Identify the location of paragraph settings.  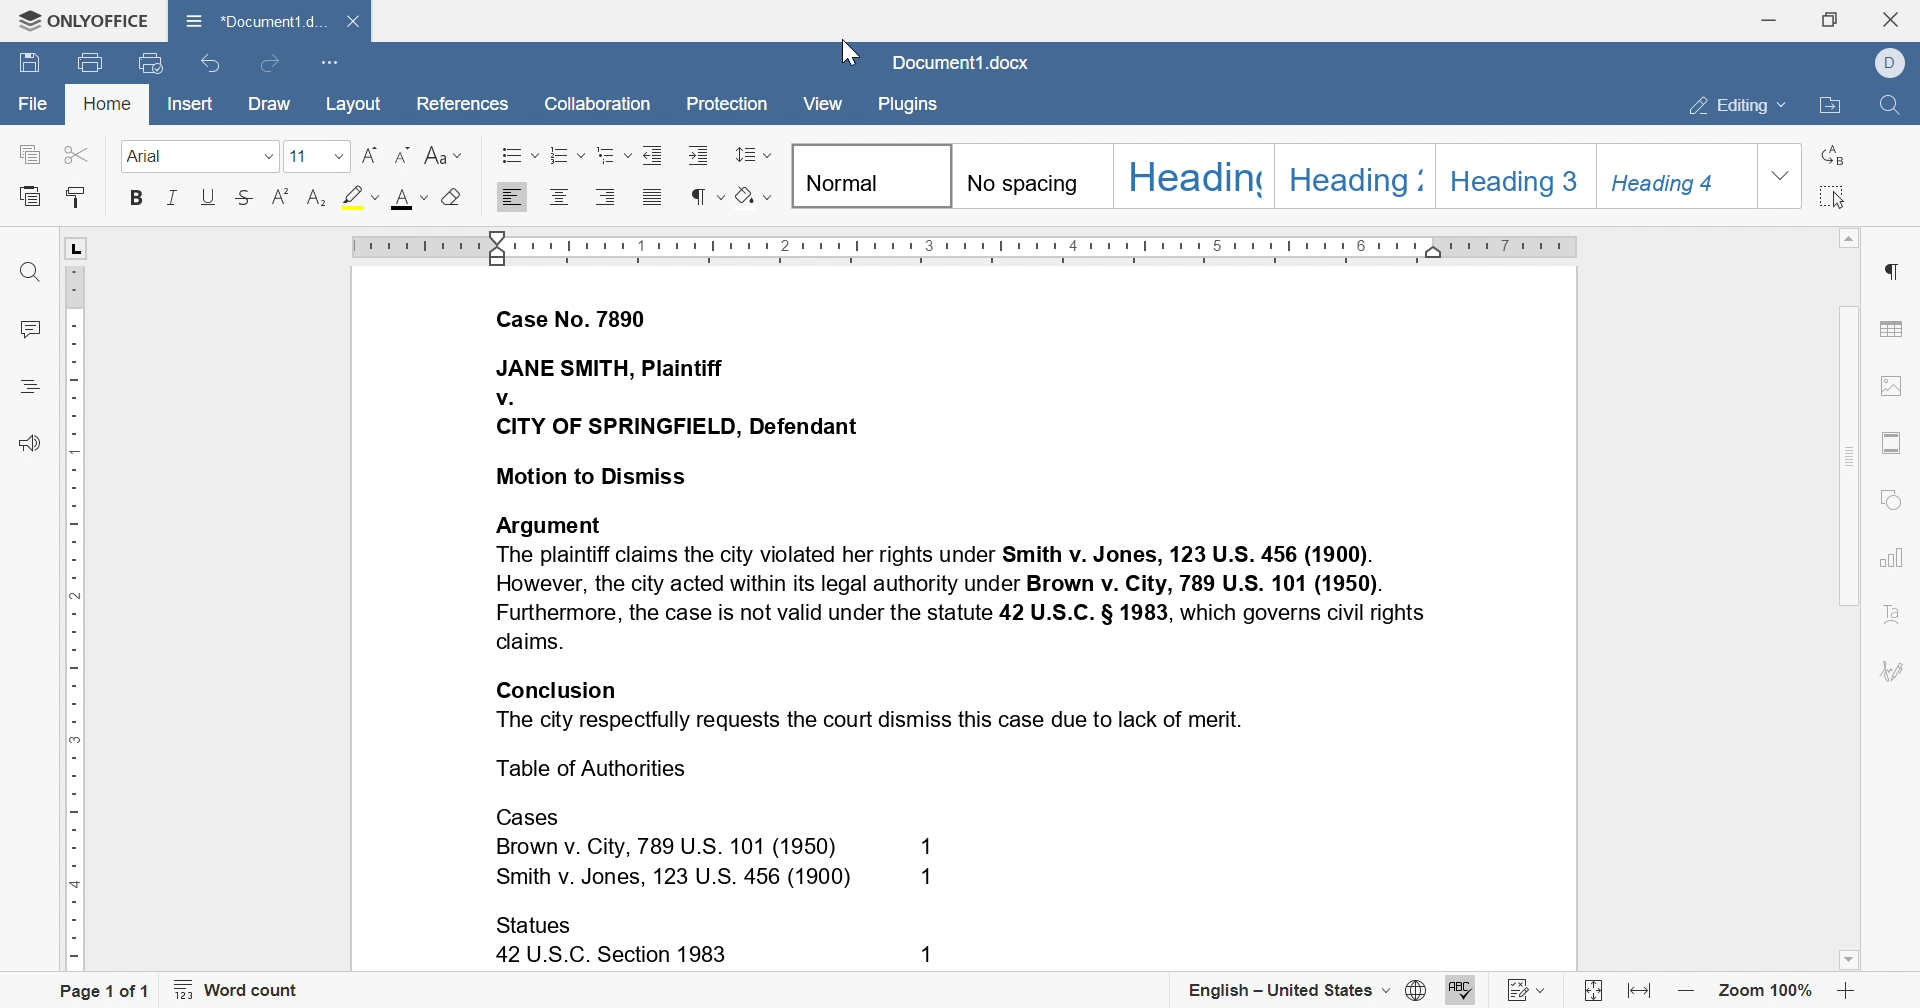
(1891, 270).